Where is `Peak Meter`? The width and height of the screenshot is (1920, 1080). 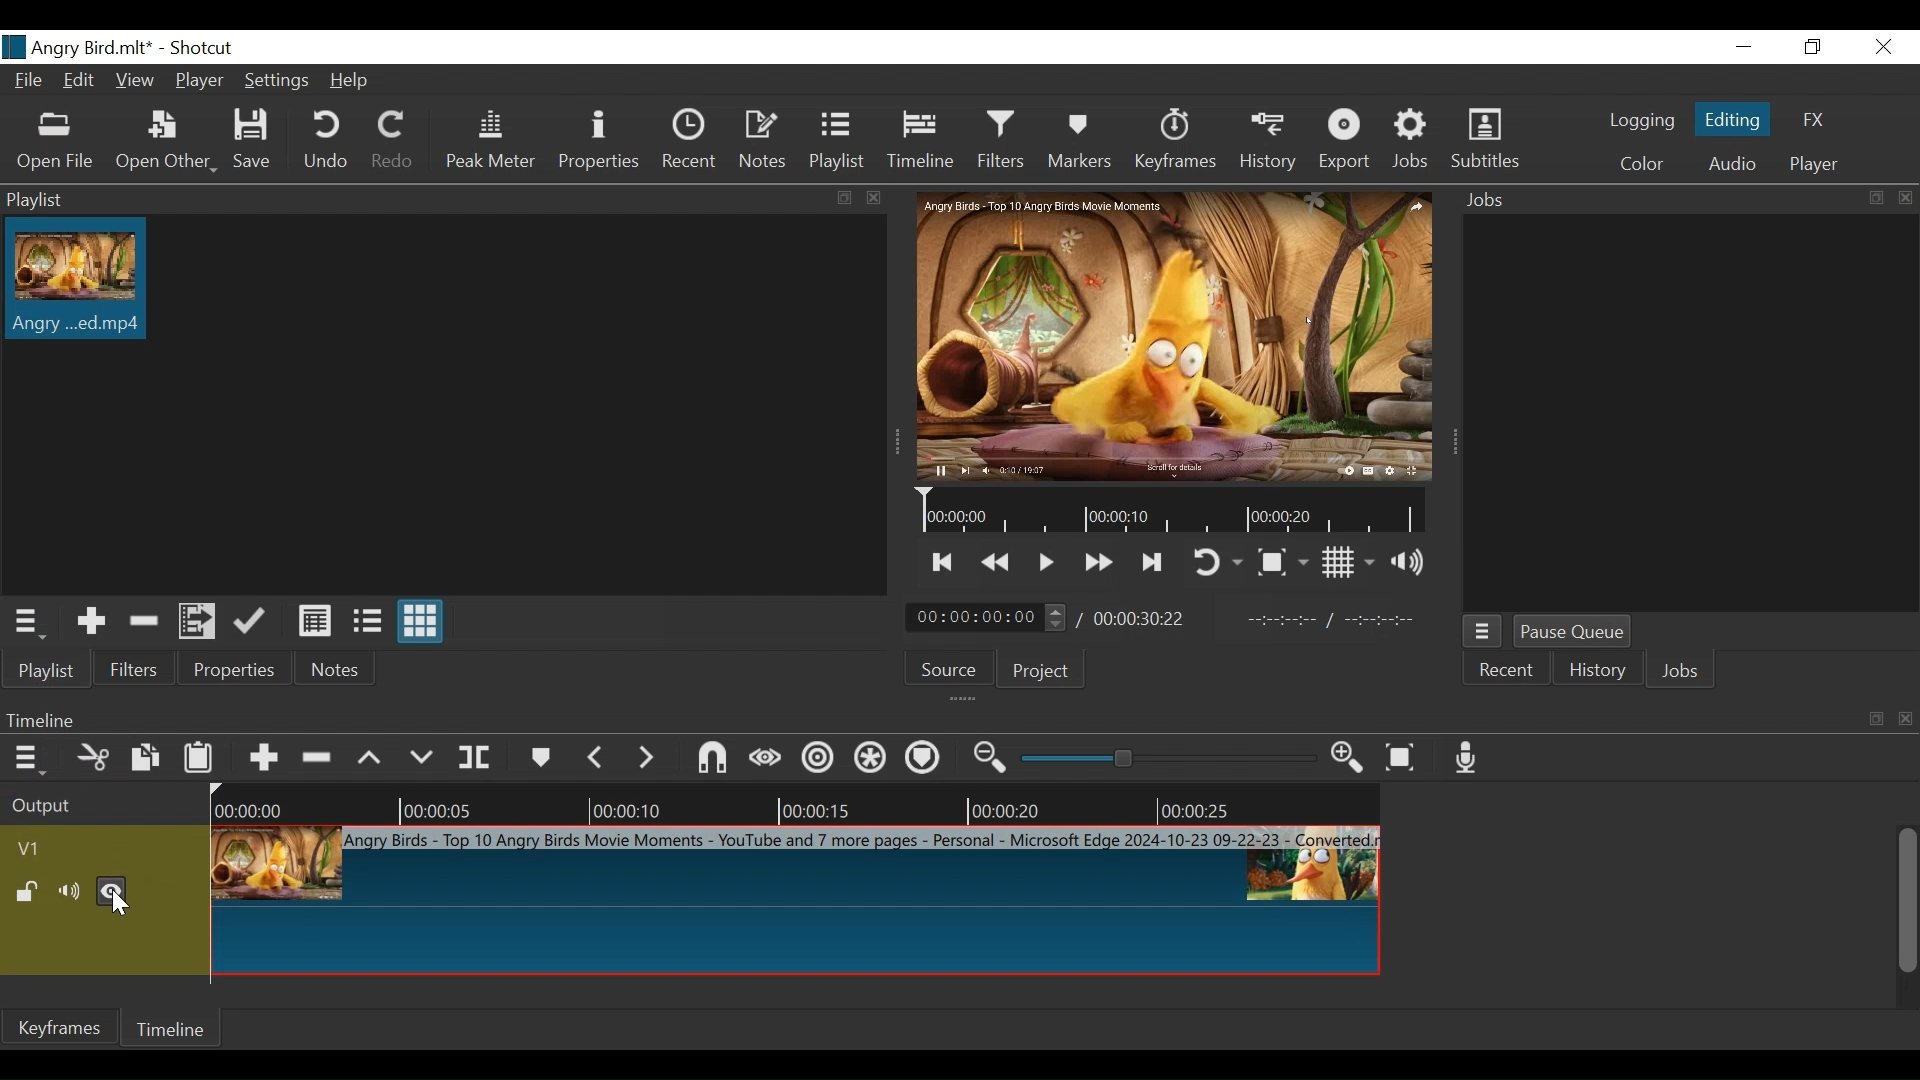
Peak Meter is located at coordinates (488, 140).